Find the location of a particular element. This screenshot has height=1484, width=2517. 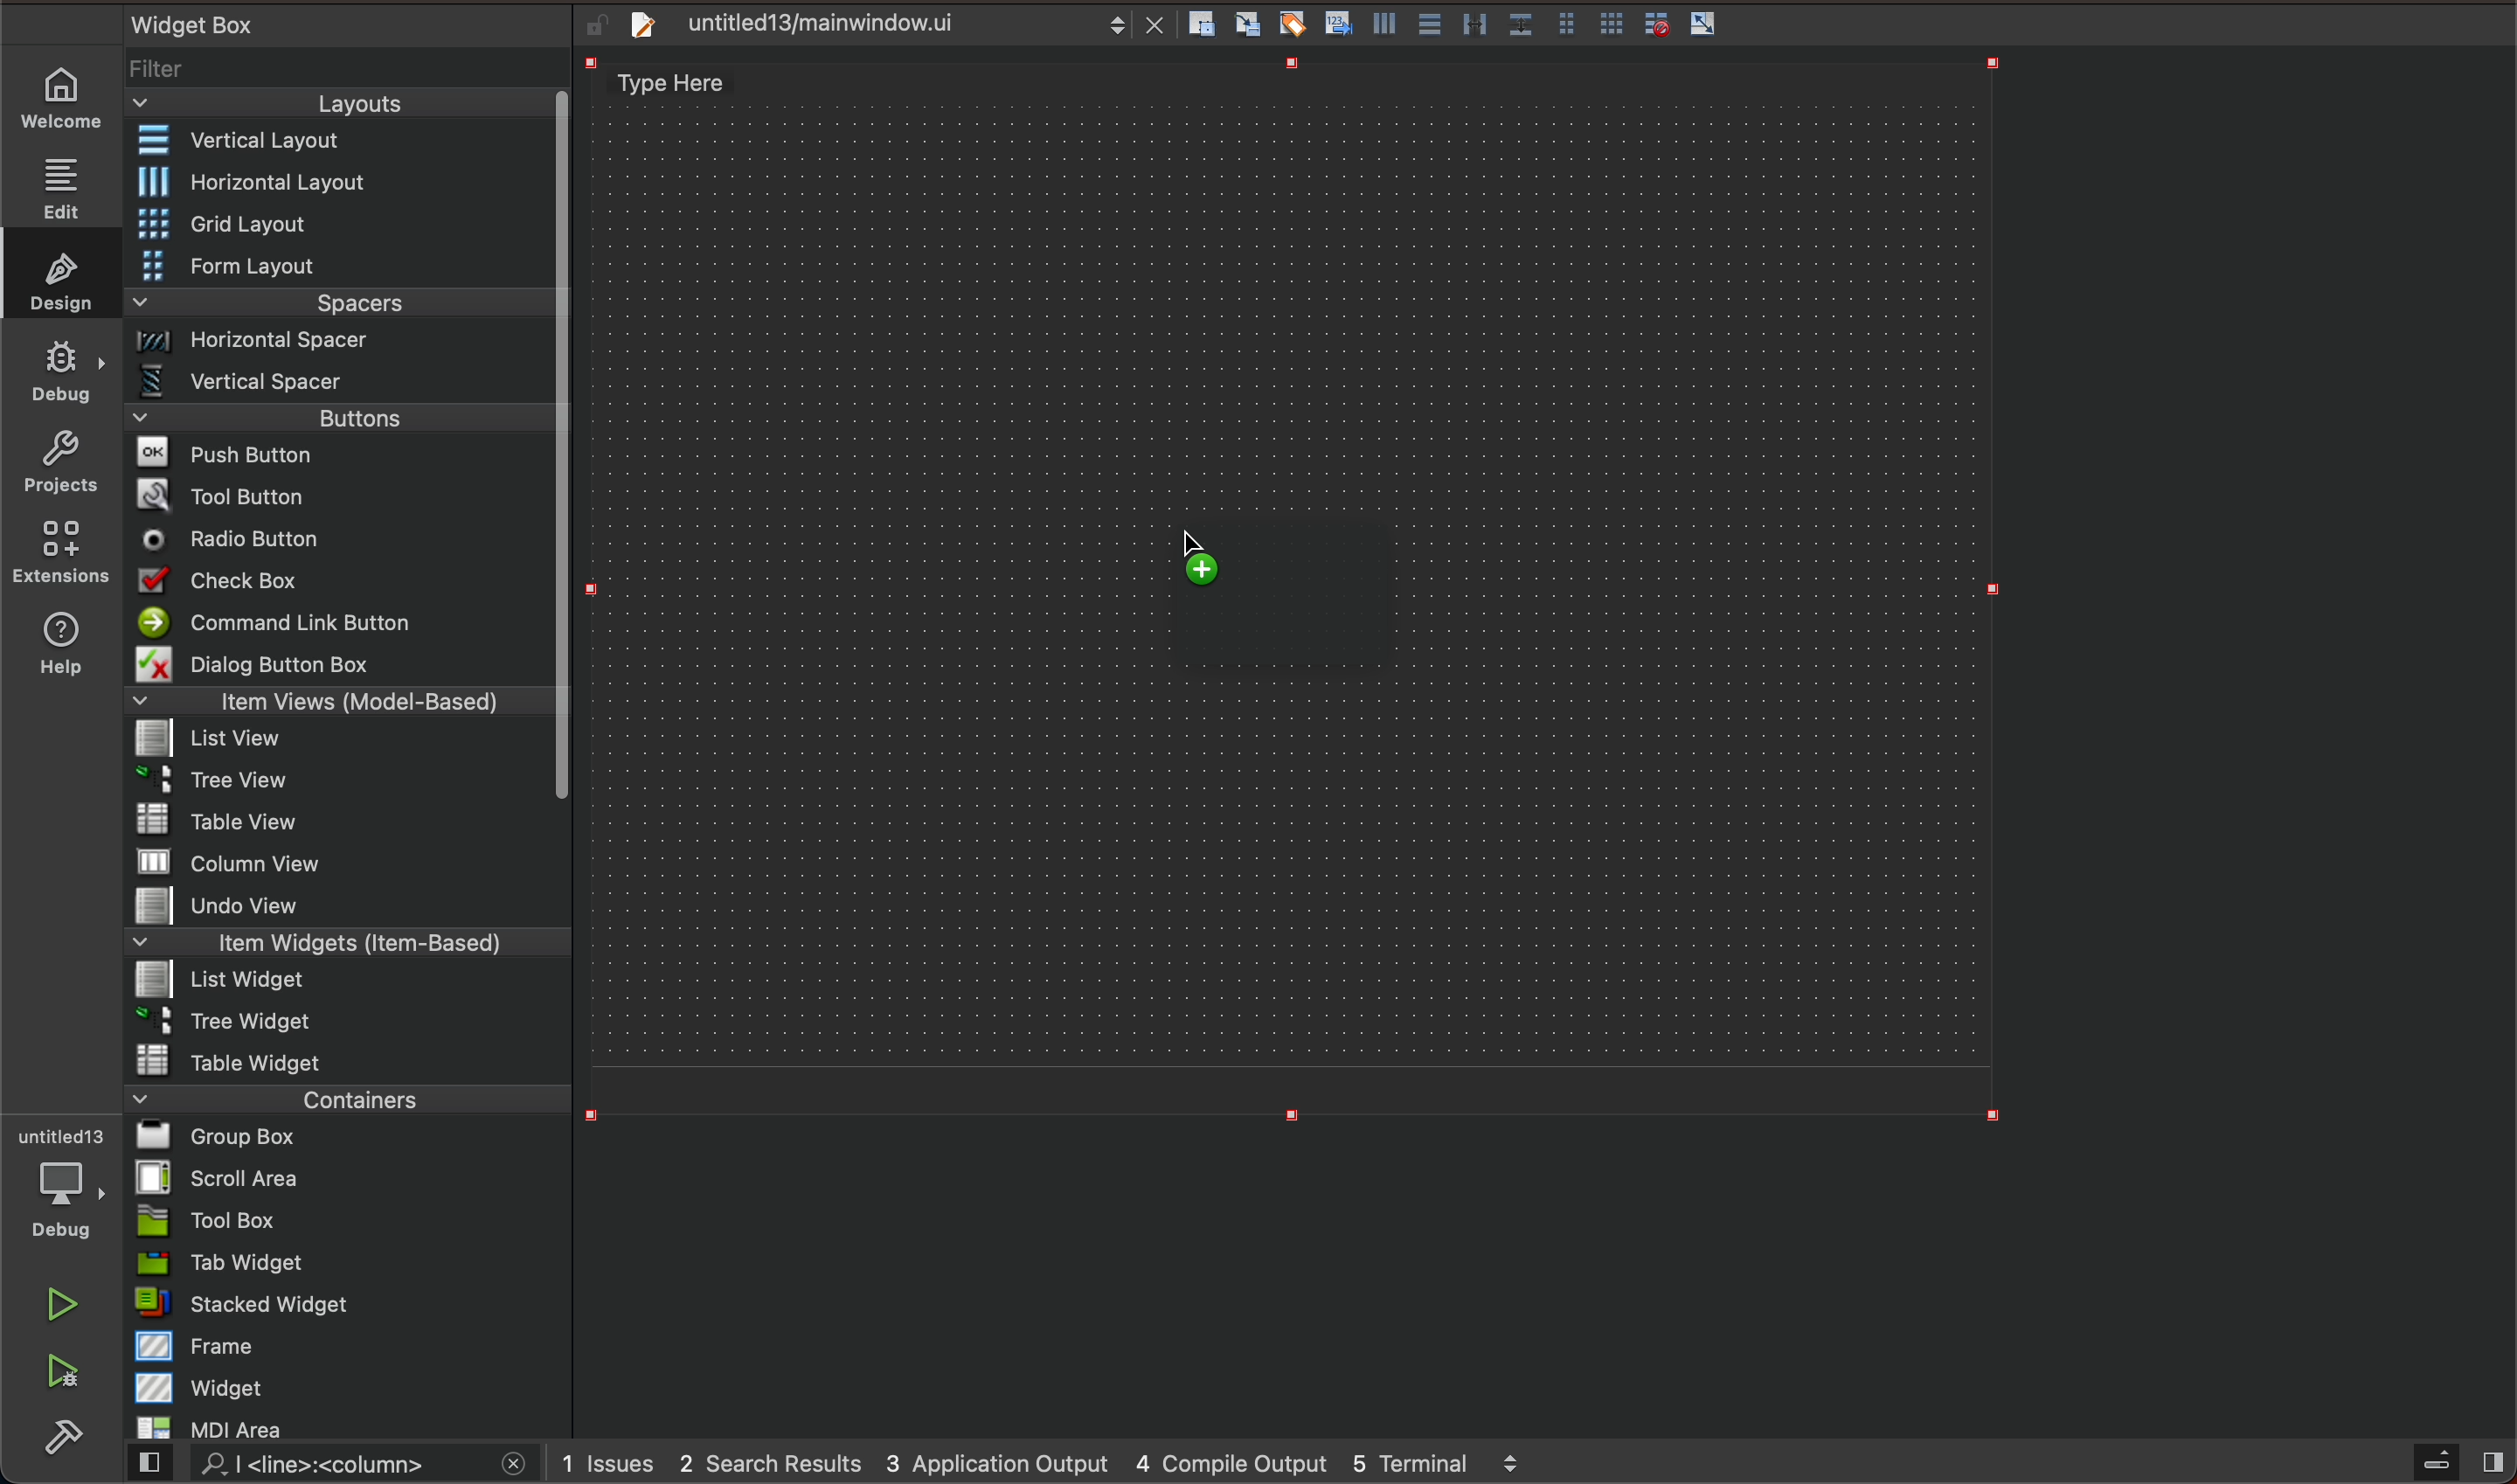

grid layout is located at coordinates (349, 223).